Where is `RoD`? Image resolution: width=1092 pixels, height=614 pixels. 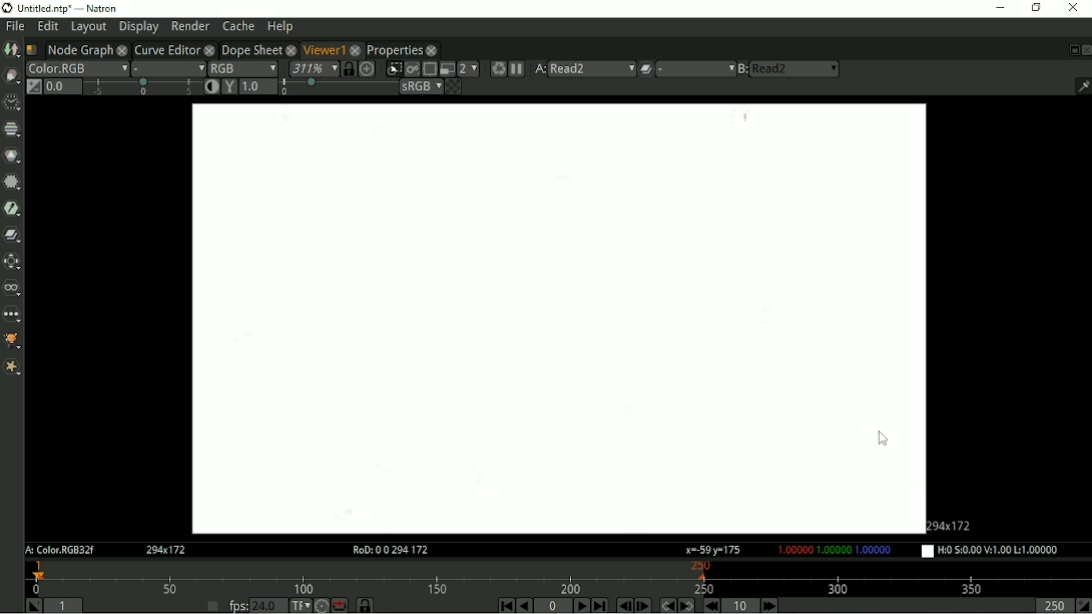 RoD is located at coordinates (387, 550).